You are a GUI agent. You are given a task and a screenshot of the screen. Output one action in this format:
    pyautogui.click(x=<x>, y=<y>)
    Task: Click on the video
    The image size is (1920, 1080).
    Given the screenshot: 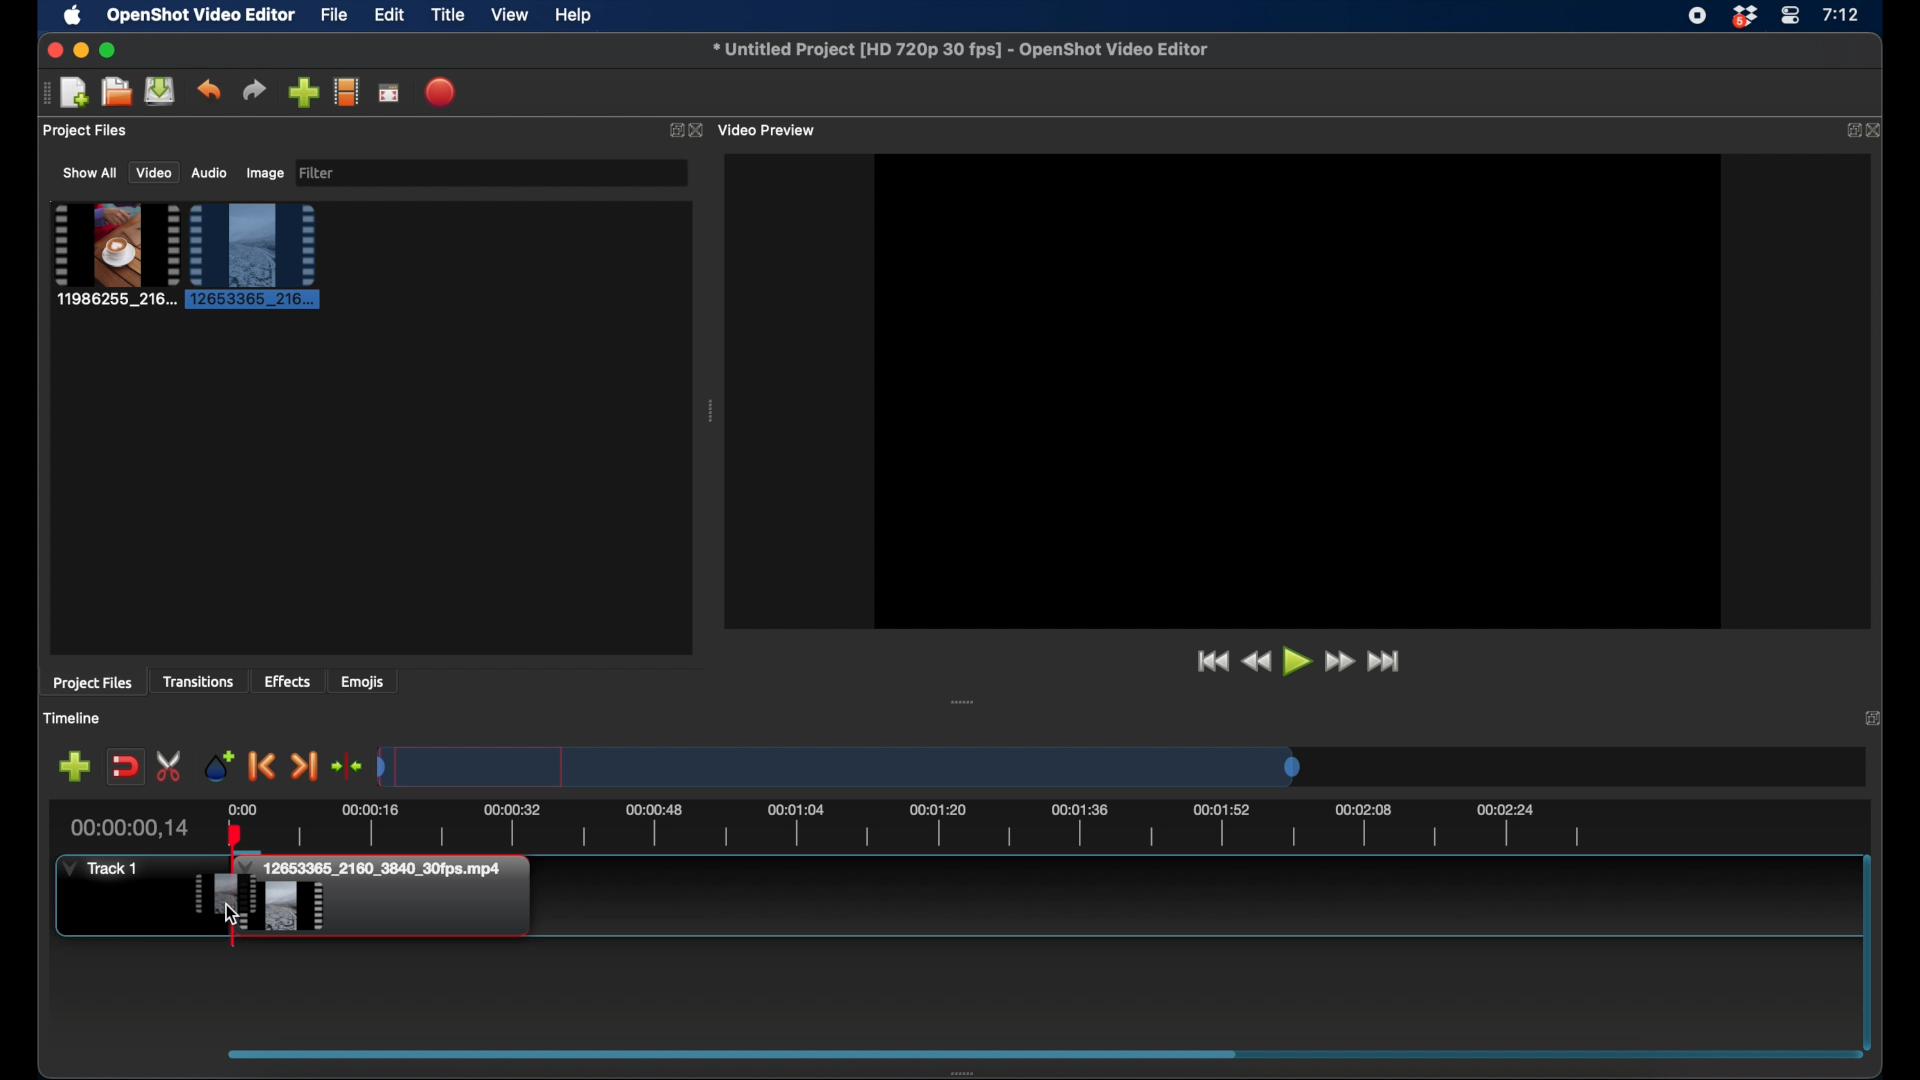 What is the action you would take?
    pyautogui.click(x=151, y=173)
    